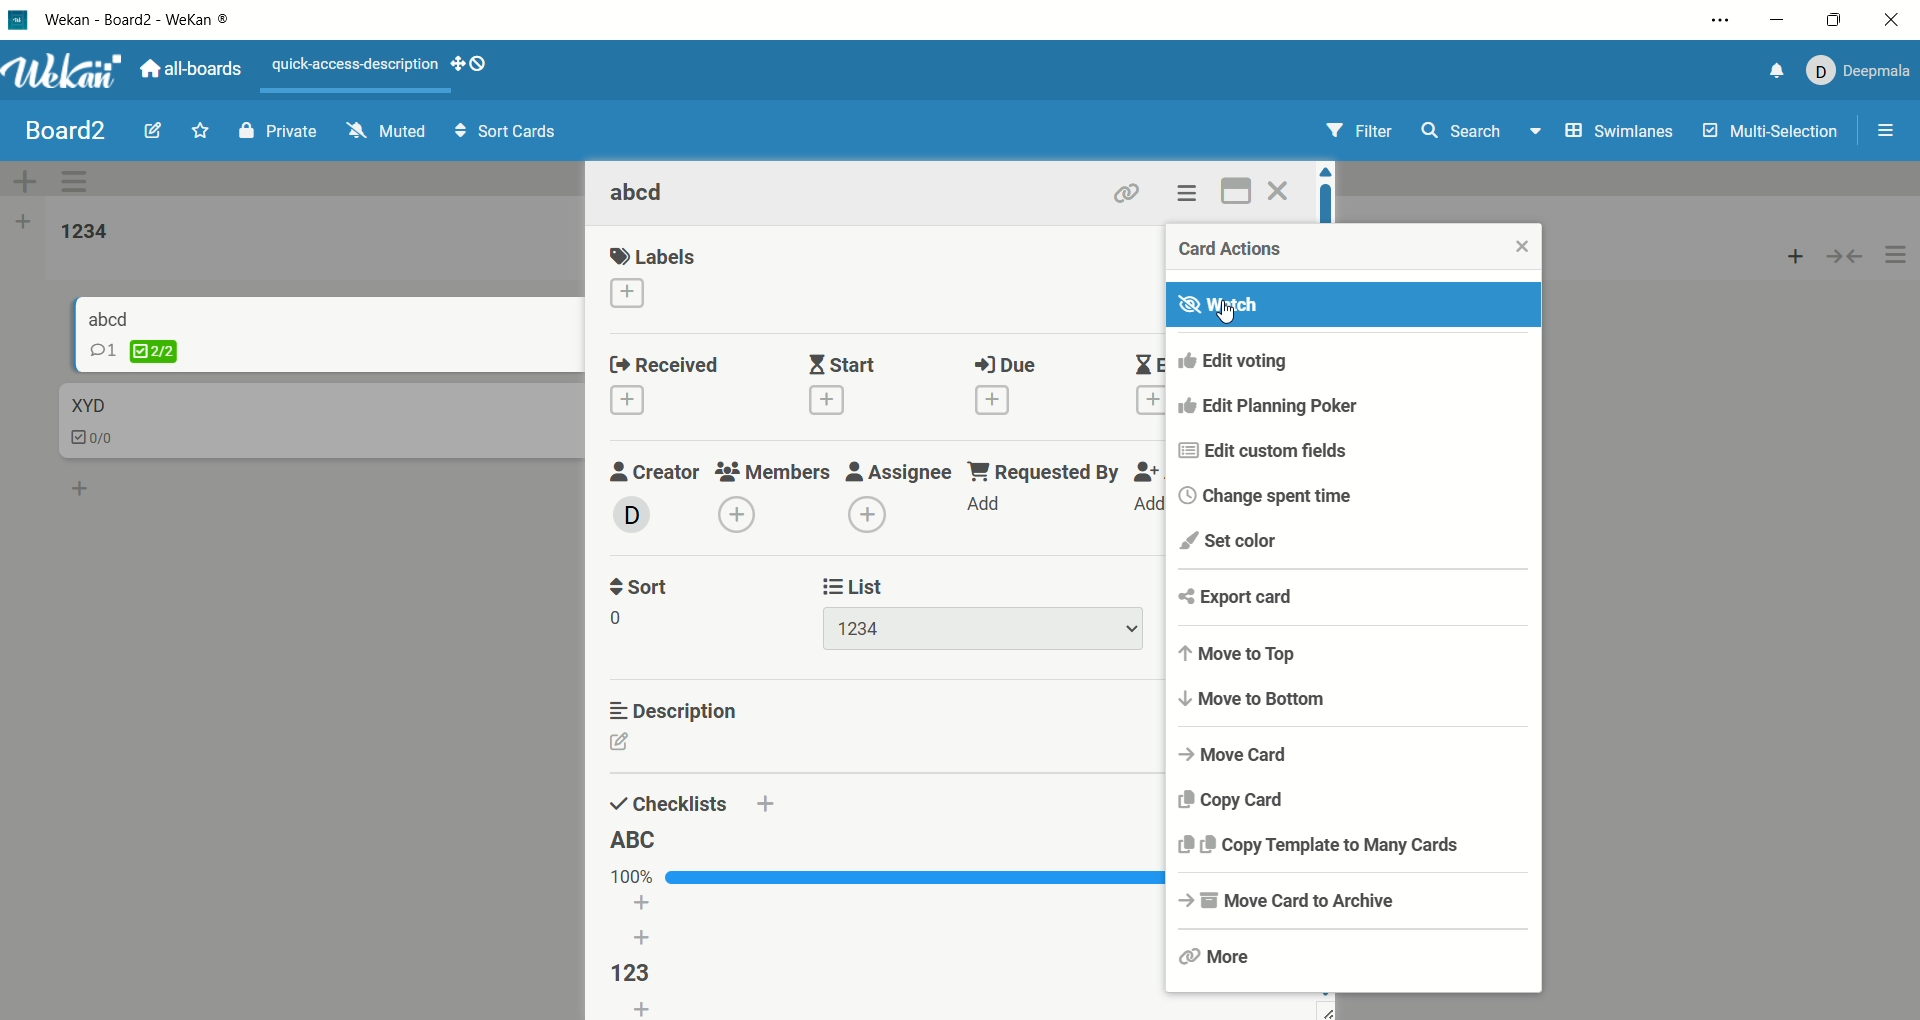 The height and width of the screenshot is (1020, 1920). What do you see at coordinates (841, 385) in the screenshot?
I see `start` at bounding box center [841, 385].